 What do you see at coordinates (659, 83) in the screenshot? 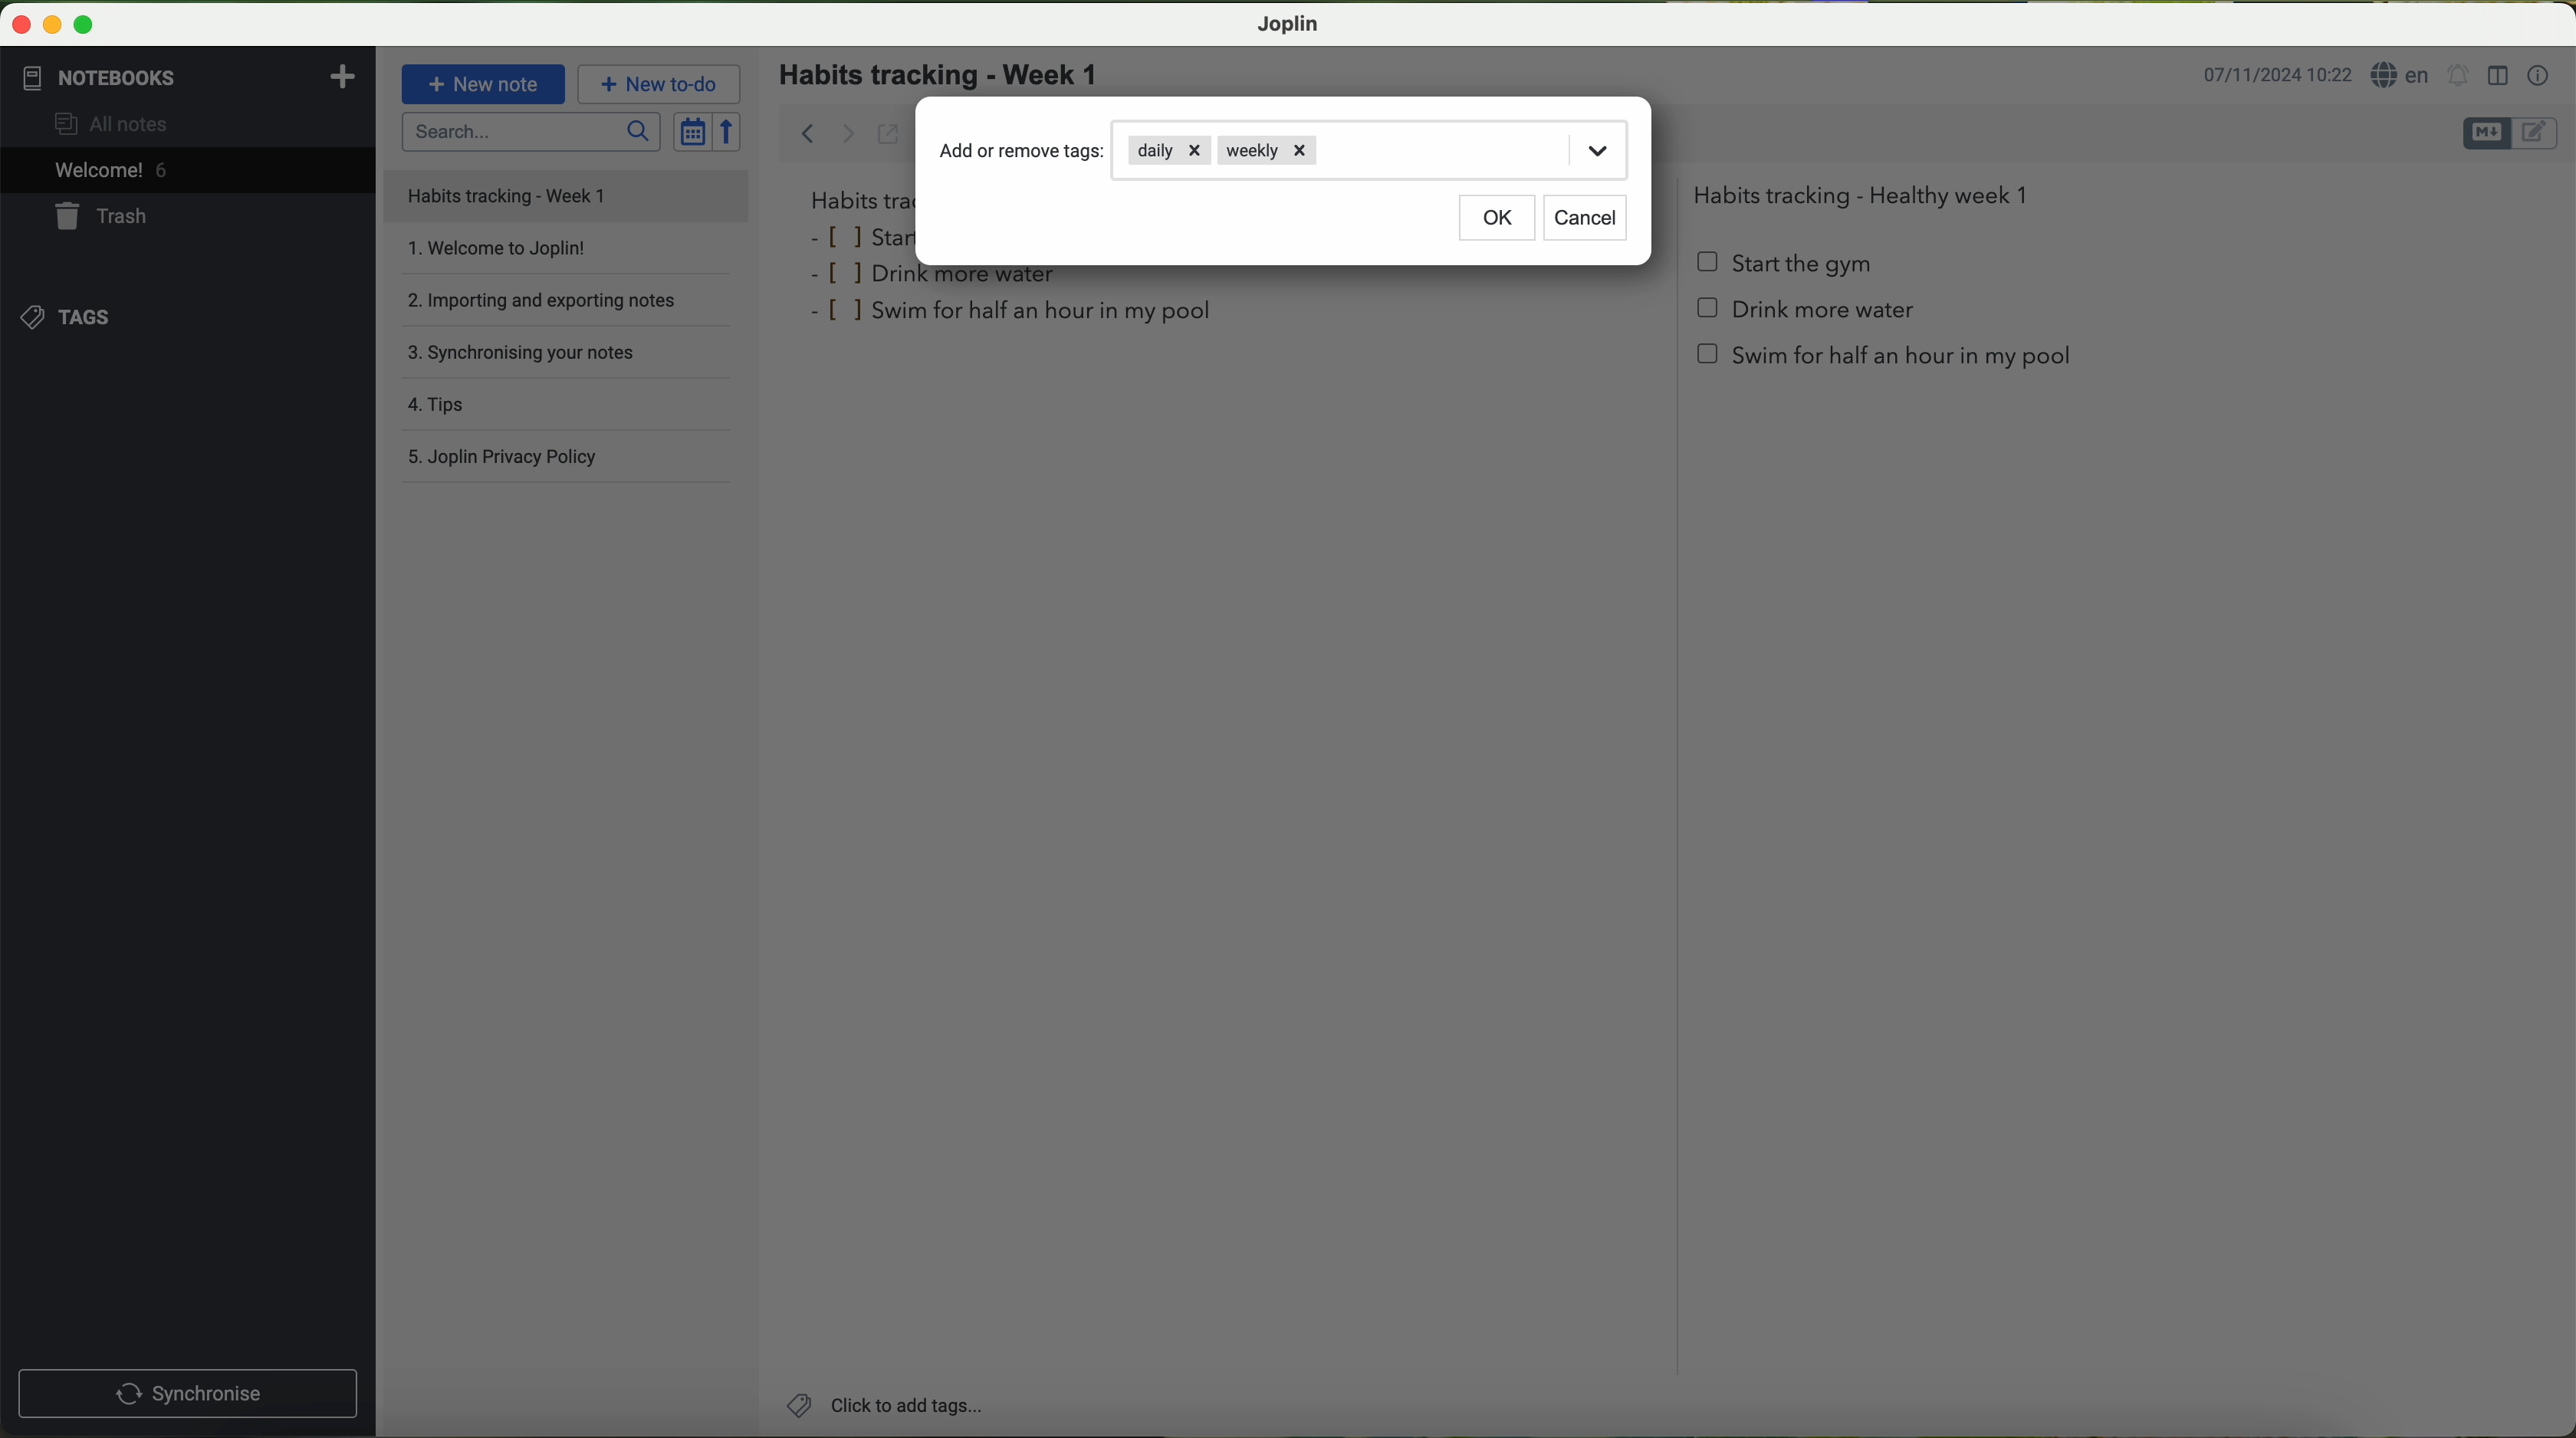
I see `new to-do button` at bounding box center [659, 83].